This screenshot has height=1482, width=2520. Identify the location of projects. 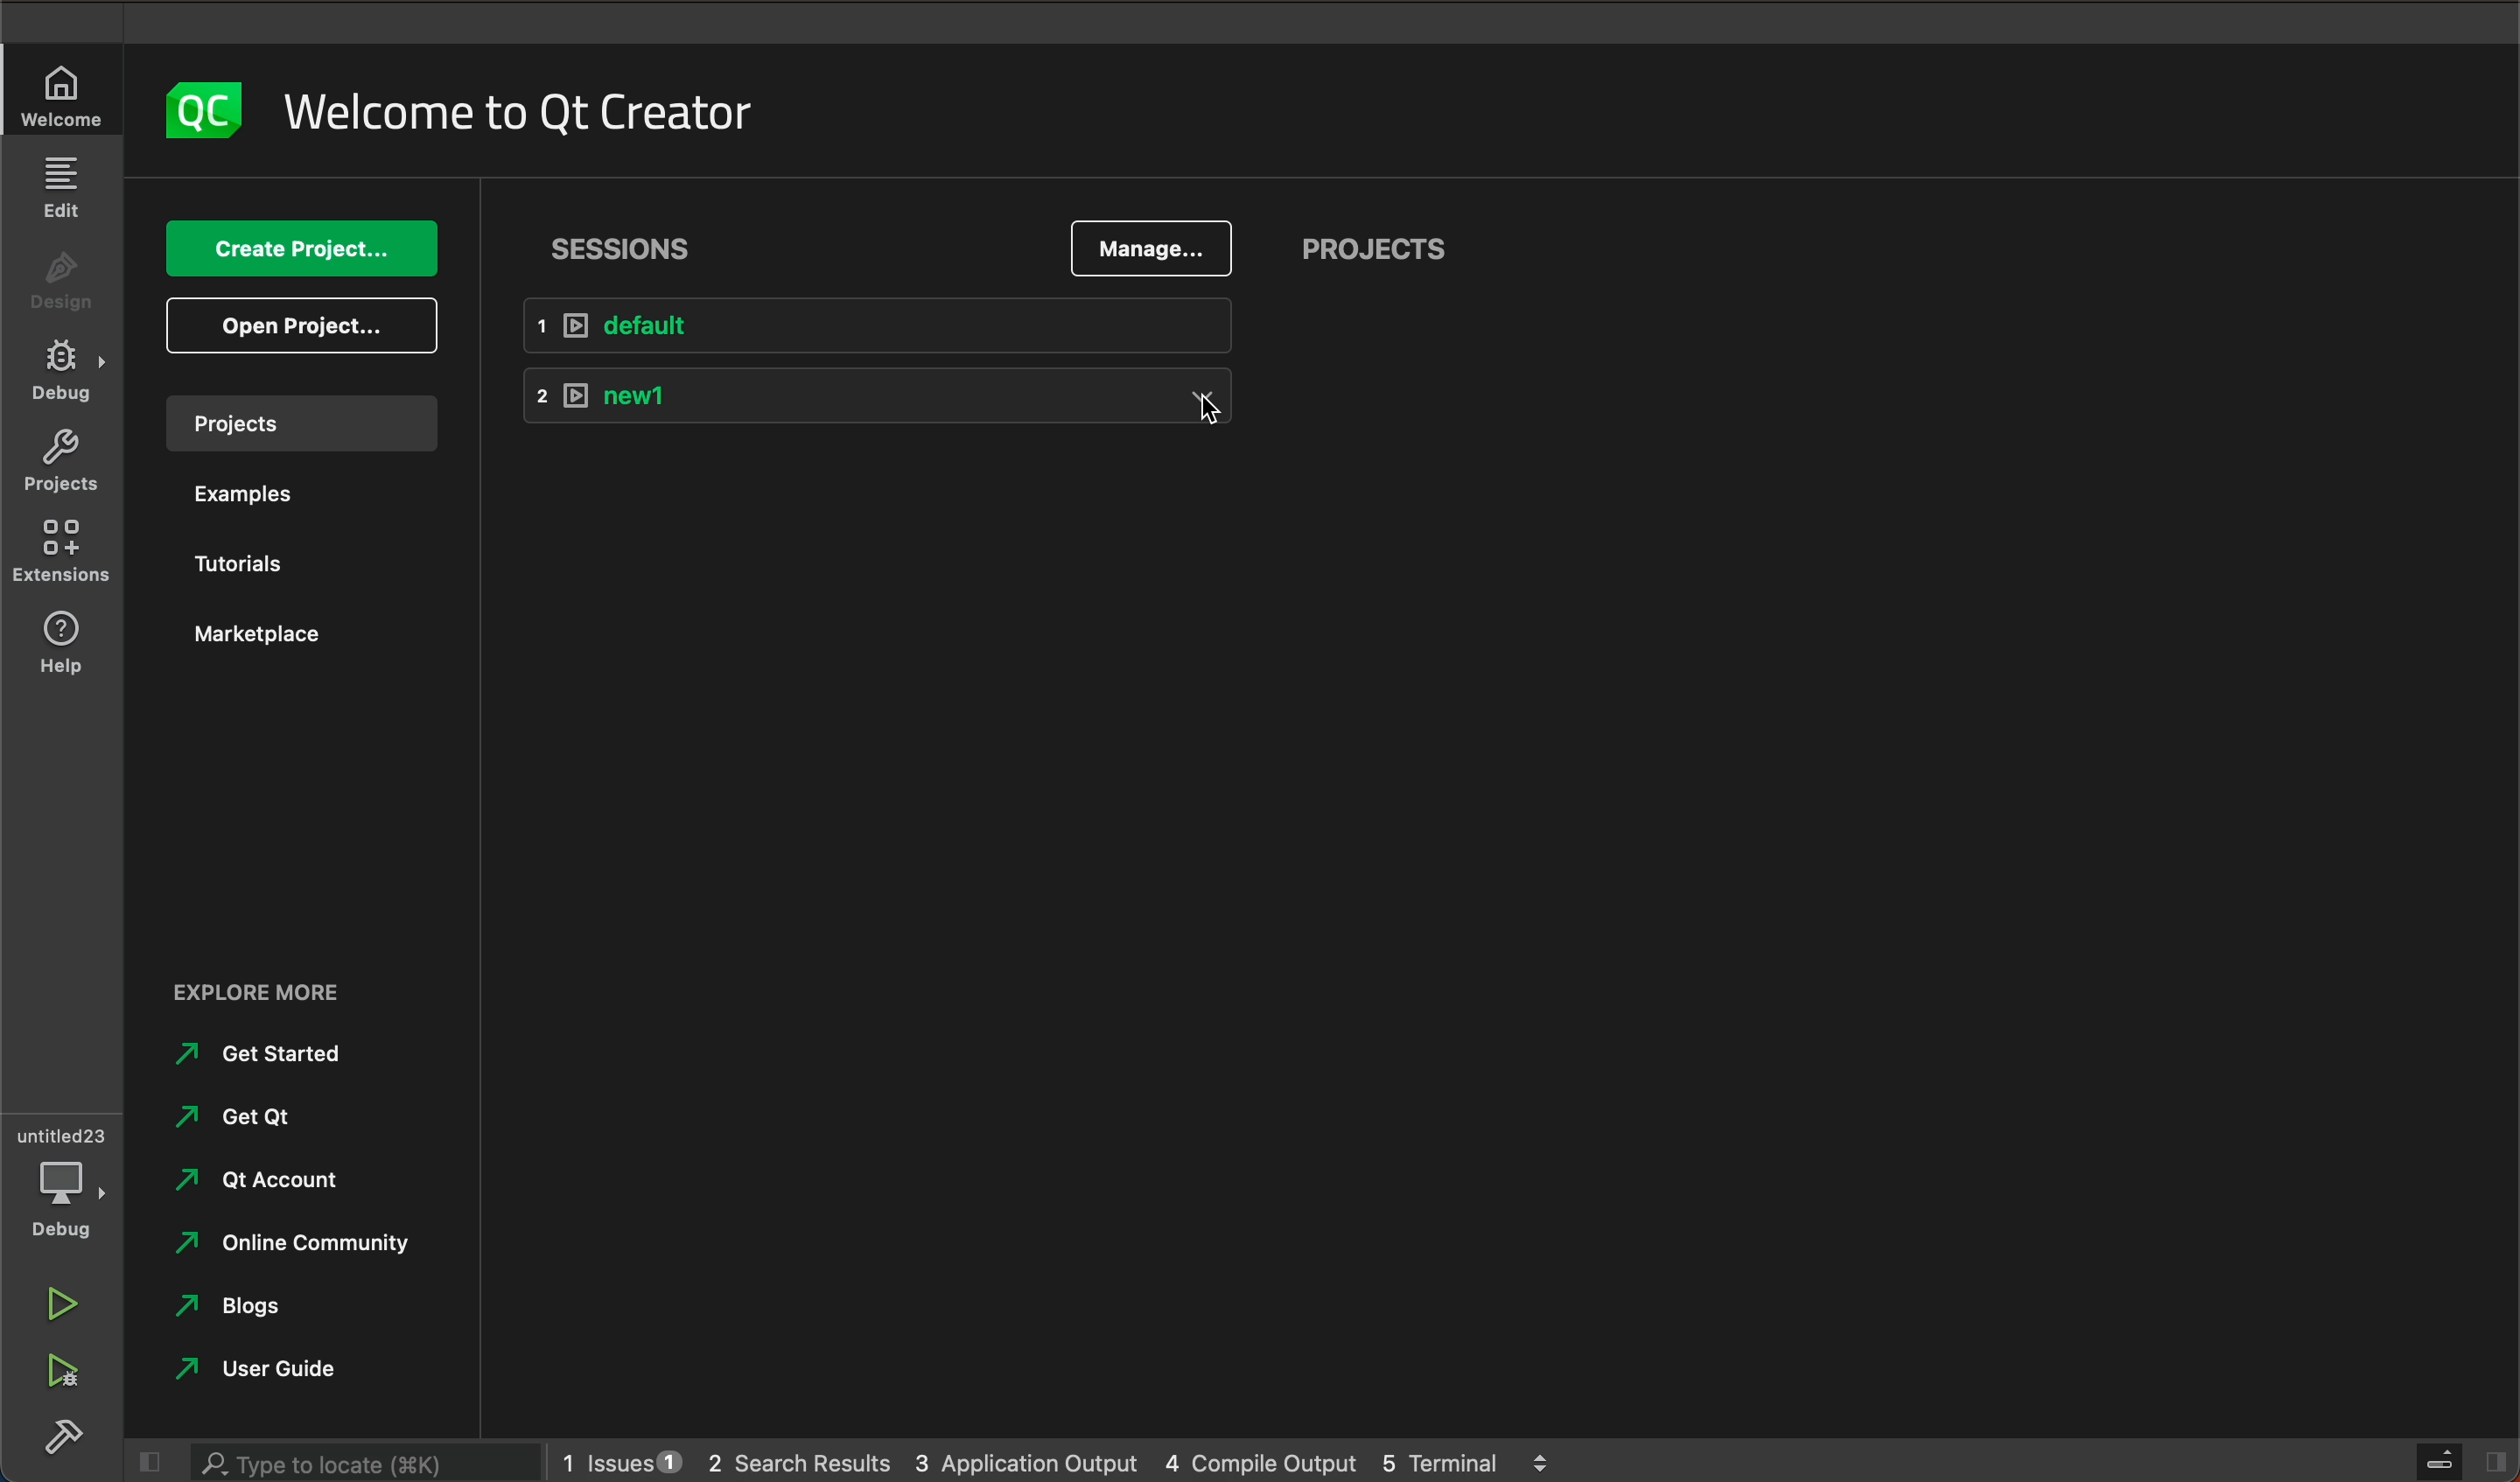
(1375, 253).